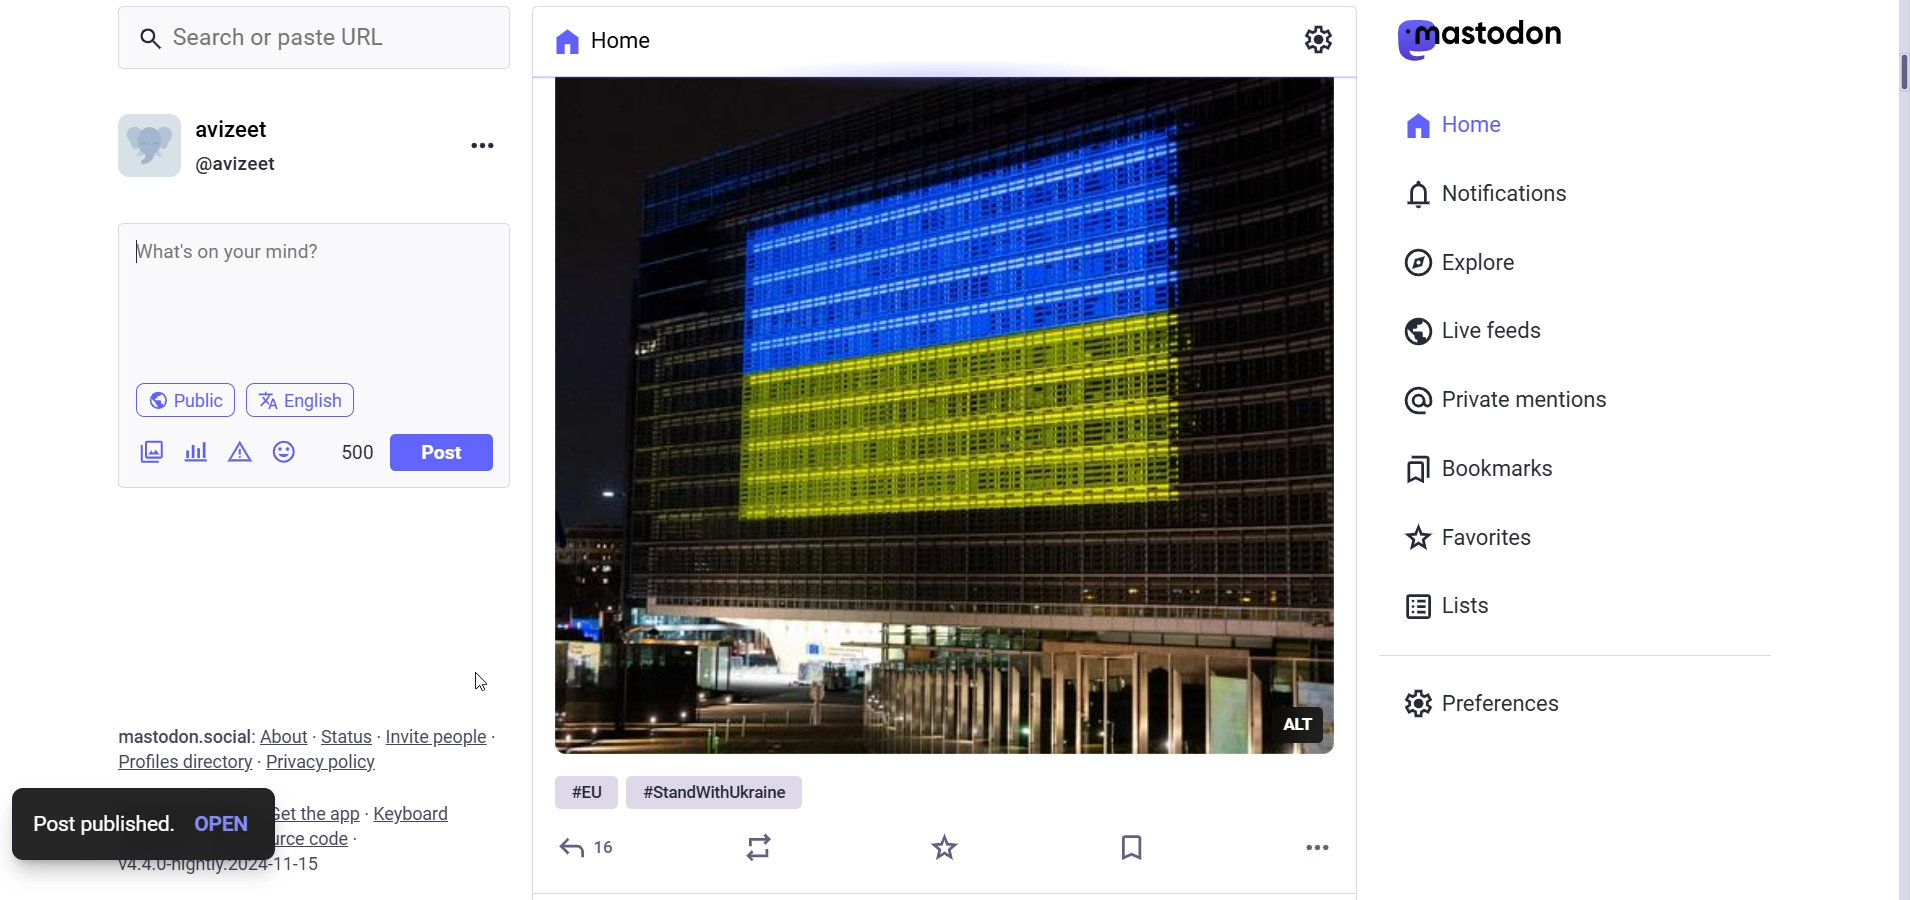 This screenshot has width=1910, height=900. Describe the element at coordinates (141, 826) in the screenshot. I see `Post Published` at that location.